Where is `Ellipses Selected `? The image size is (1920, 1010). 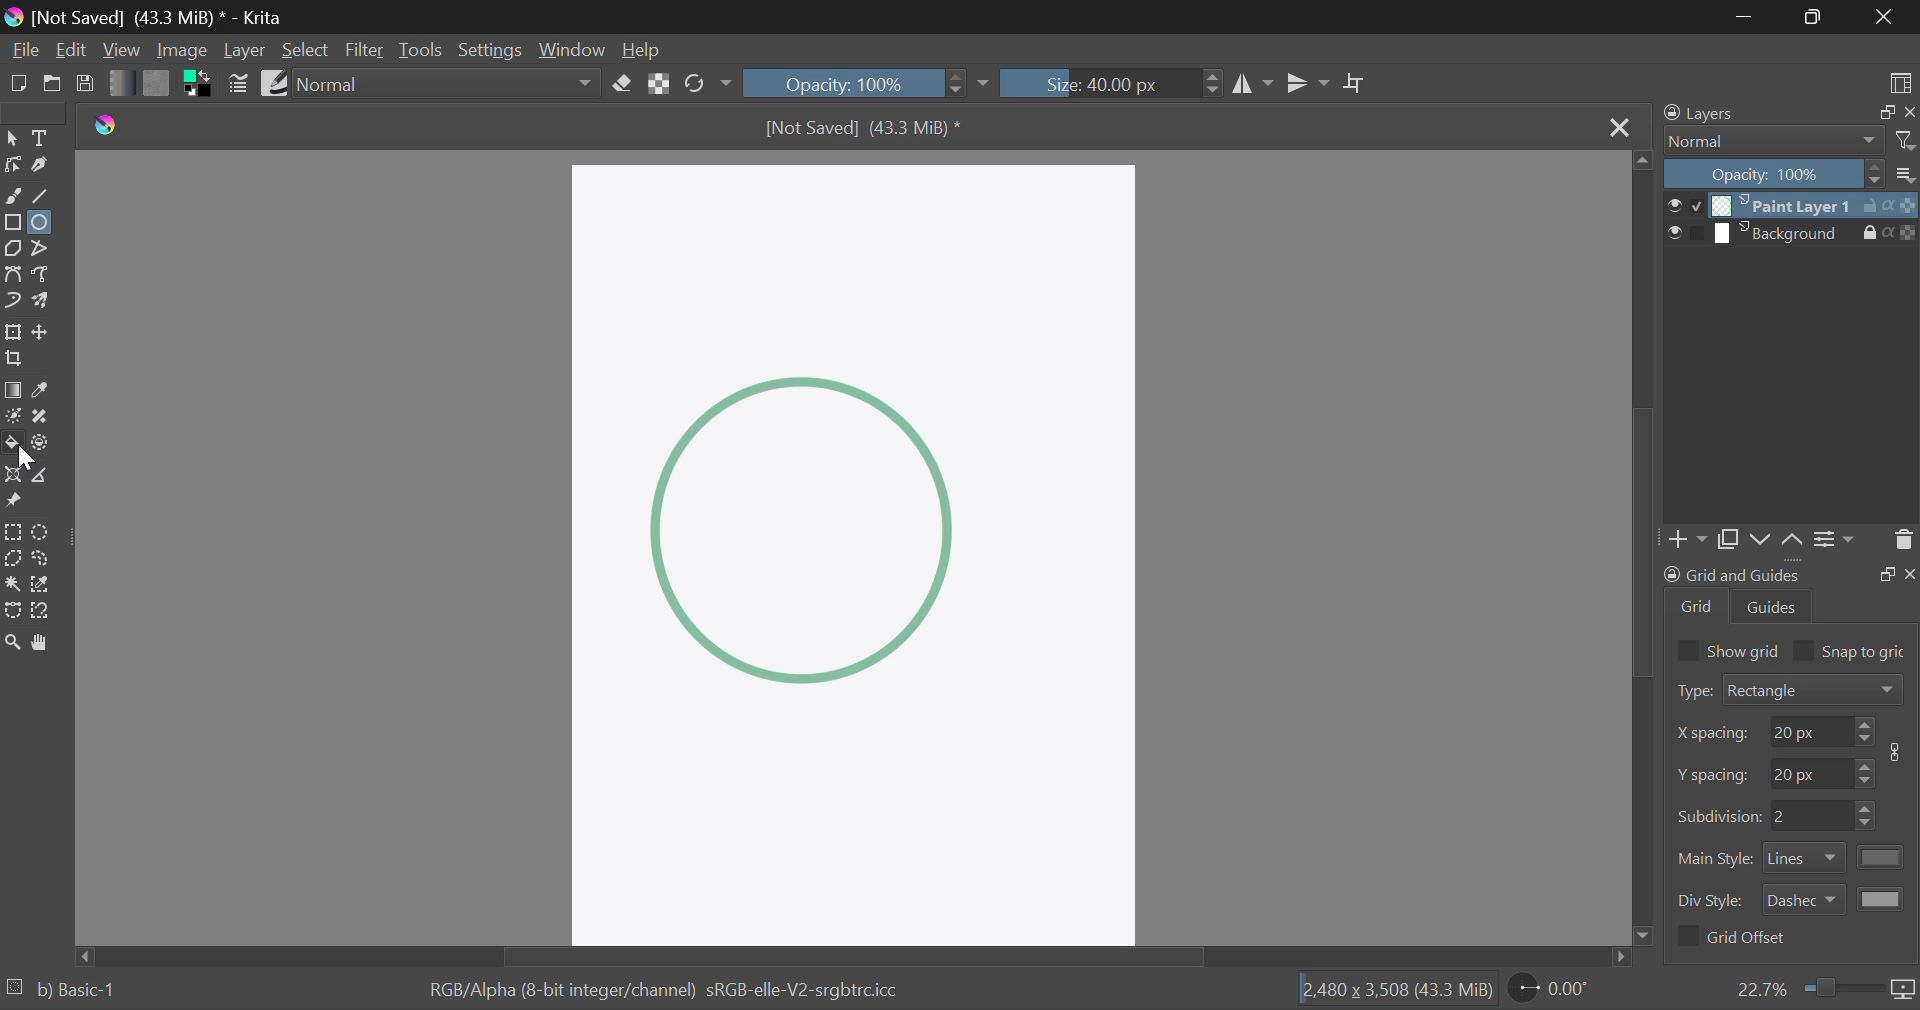 Ellipses Selected  is located at coordinates (40, 222).